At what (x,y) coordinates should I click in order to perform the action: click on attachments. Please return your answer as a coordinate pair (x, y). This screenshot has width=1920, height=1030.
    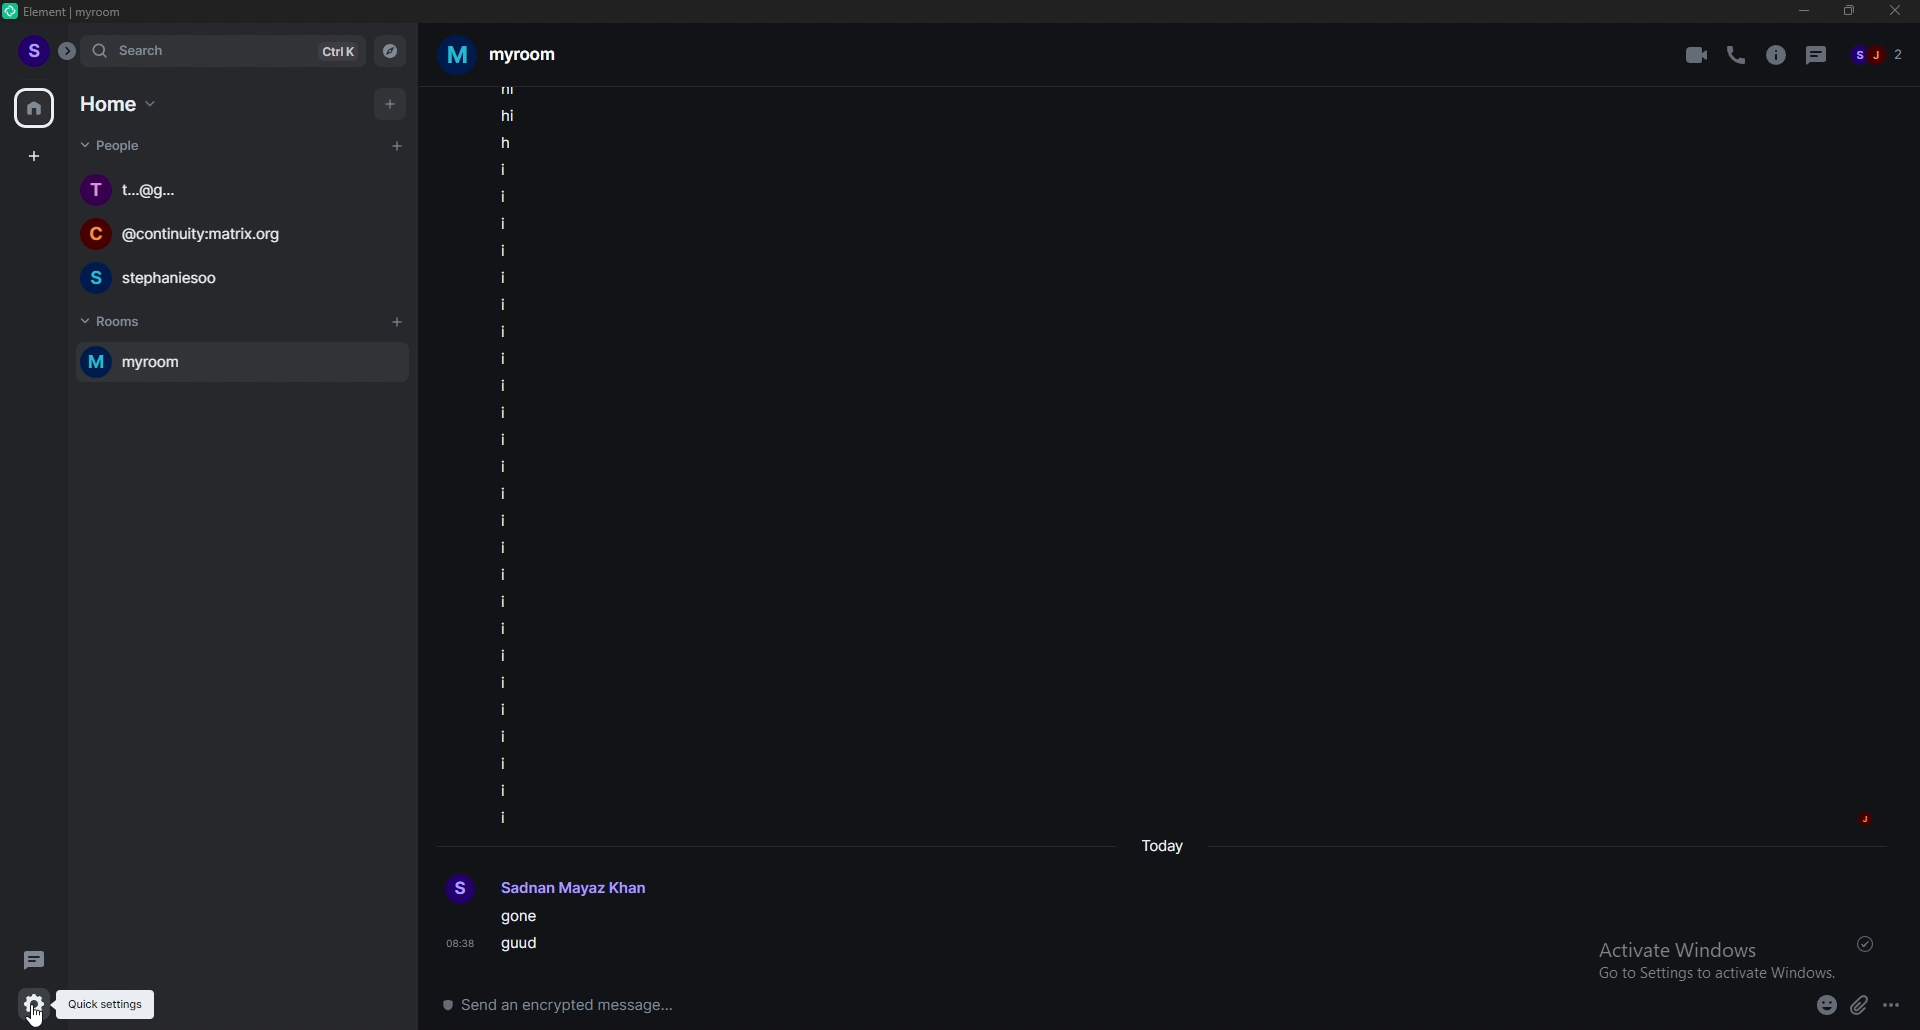
    Looking at the image, I should click on (1860, 1006).